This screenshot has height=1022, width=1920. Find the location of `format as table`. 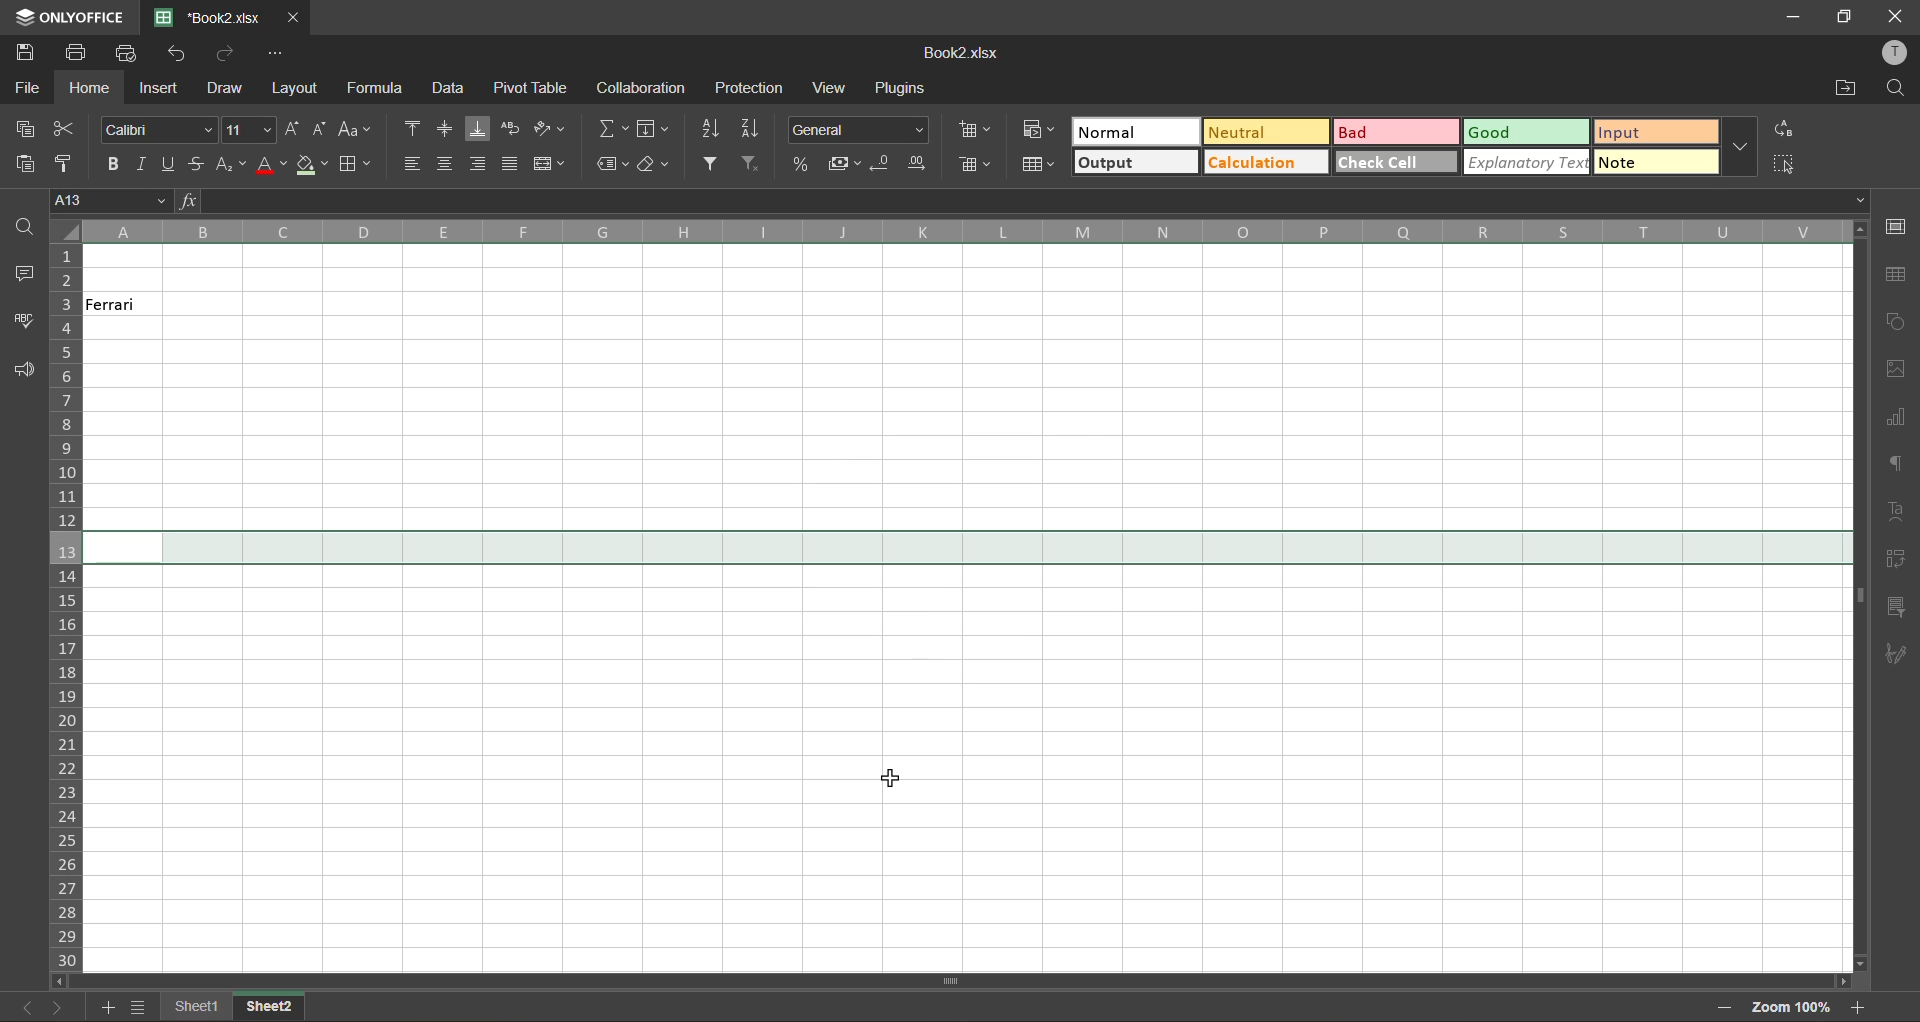

format as table is located at coordinates (1040, 164).